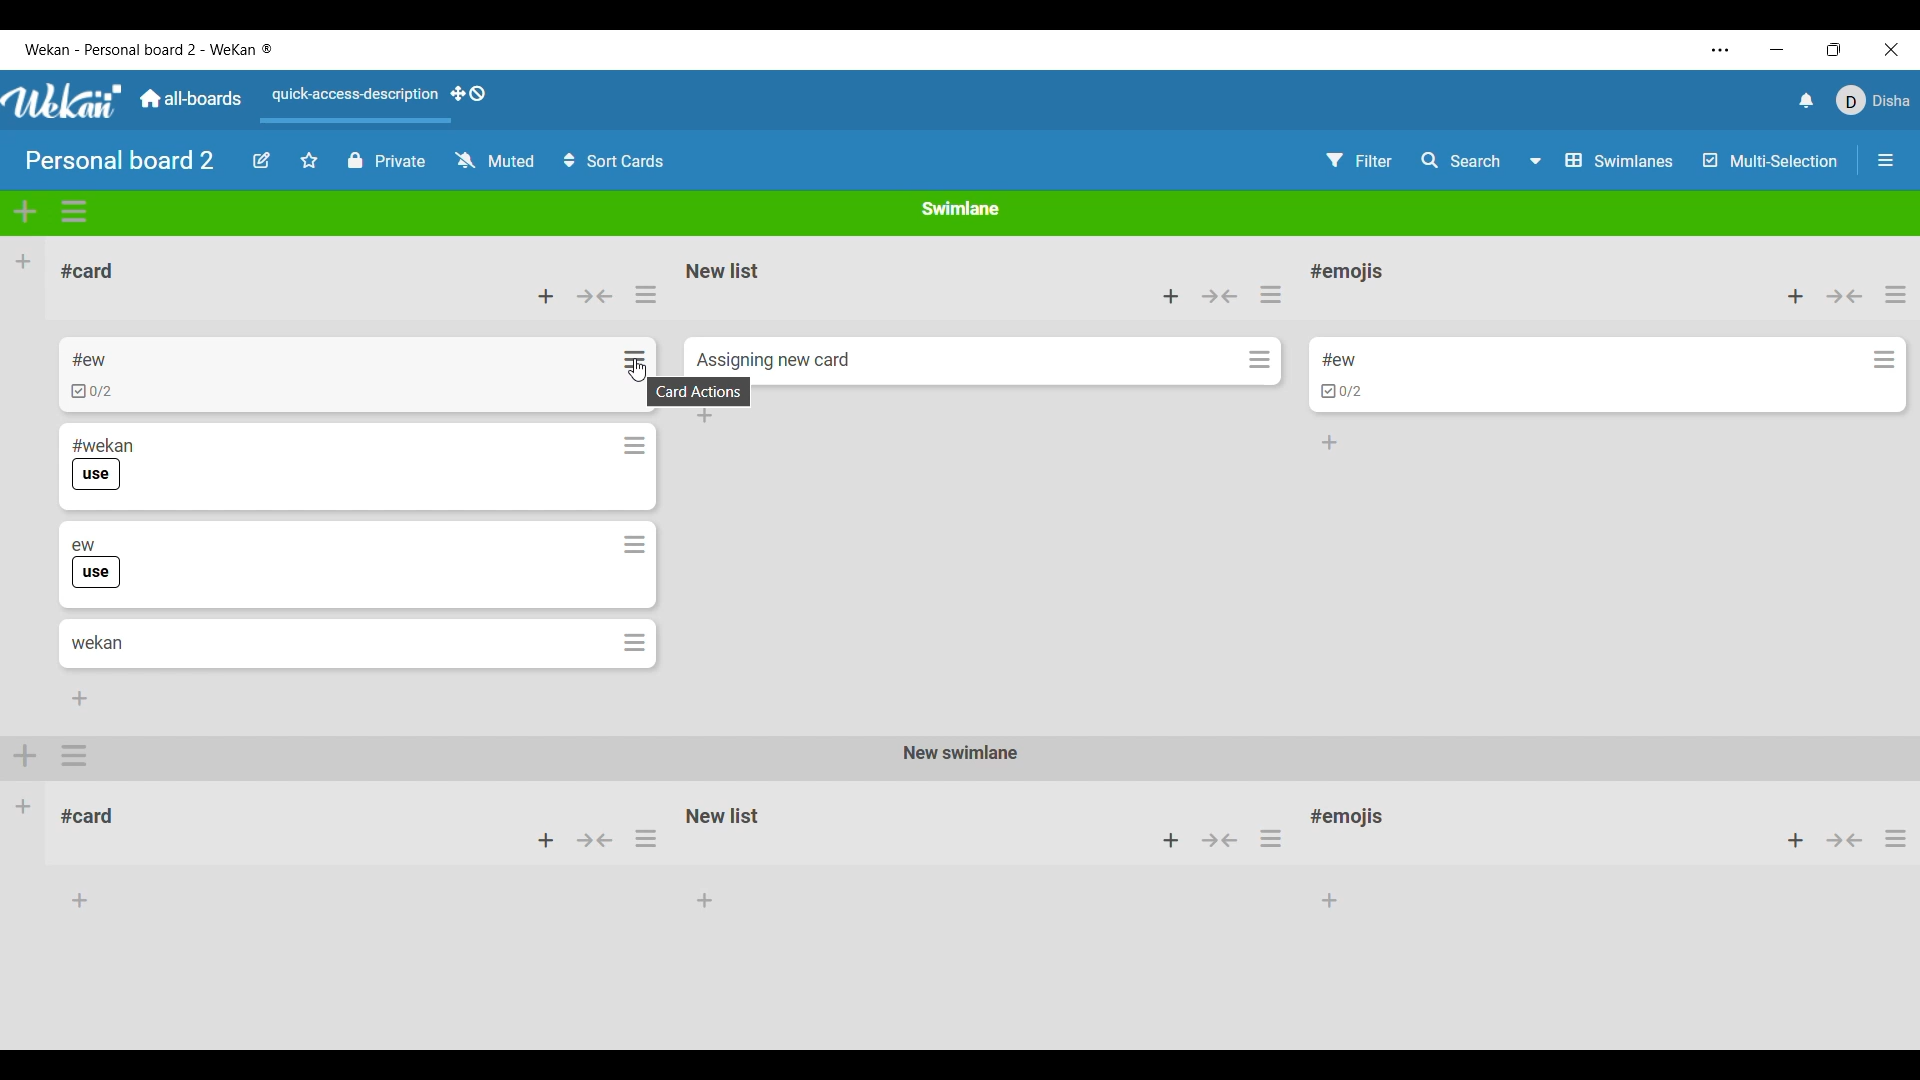  What do you see at coordinates (103, 464) in the screenshot?
I see `Card title and label` at bounding box center [103, 464].